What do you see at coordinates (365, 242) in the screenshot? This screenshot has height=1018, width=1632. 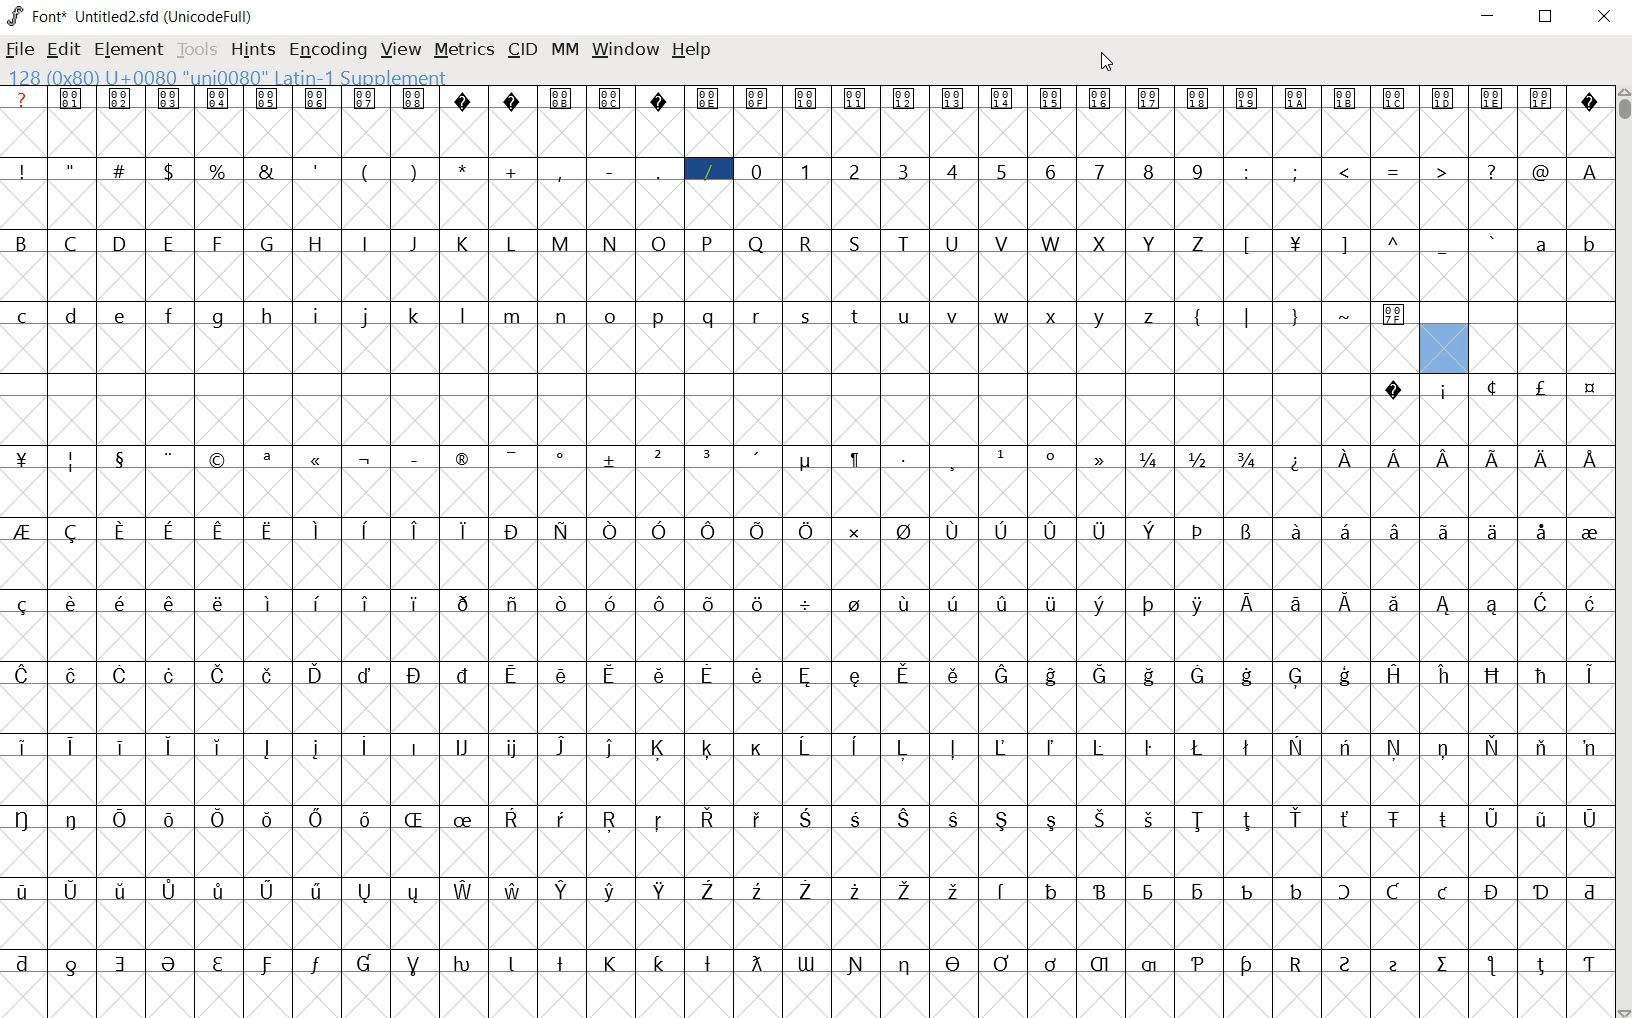 I see `glyph` at bounding box center [365, 242].